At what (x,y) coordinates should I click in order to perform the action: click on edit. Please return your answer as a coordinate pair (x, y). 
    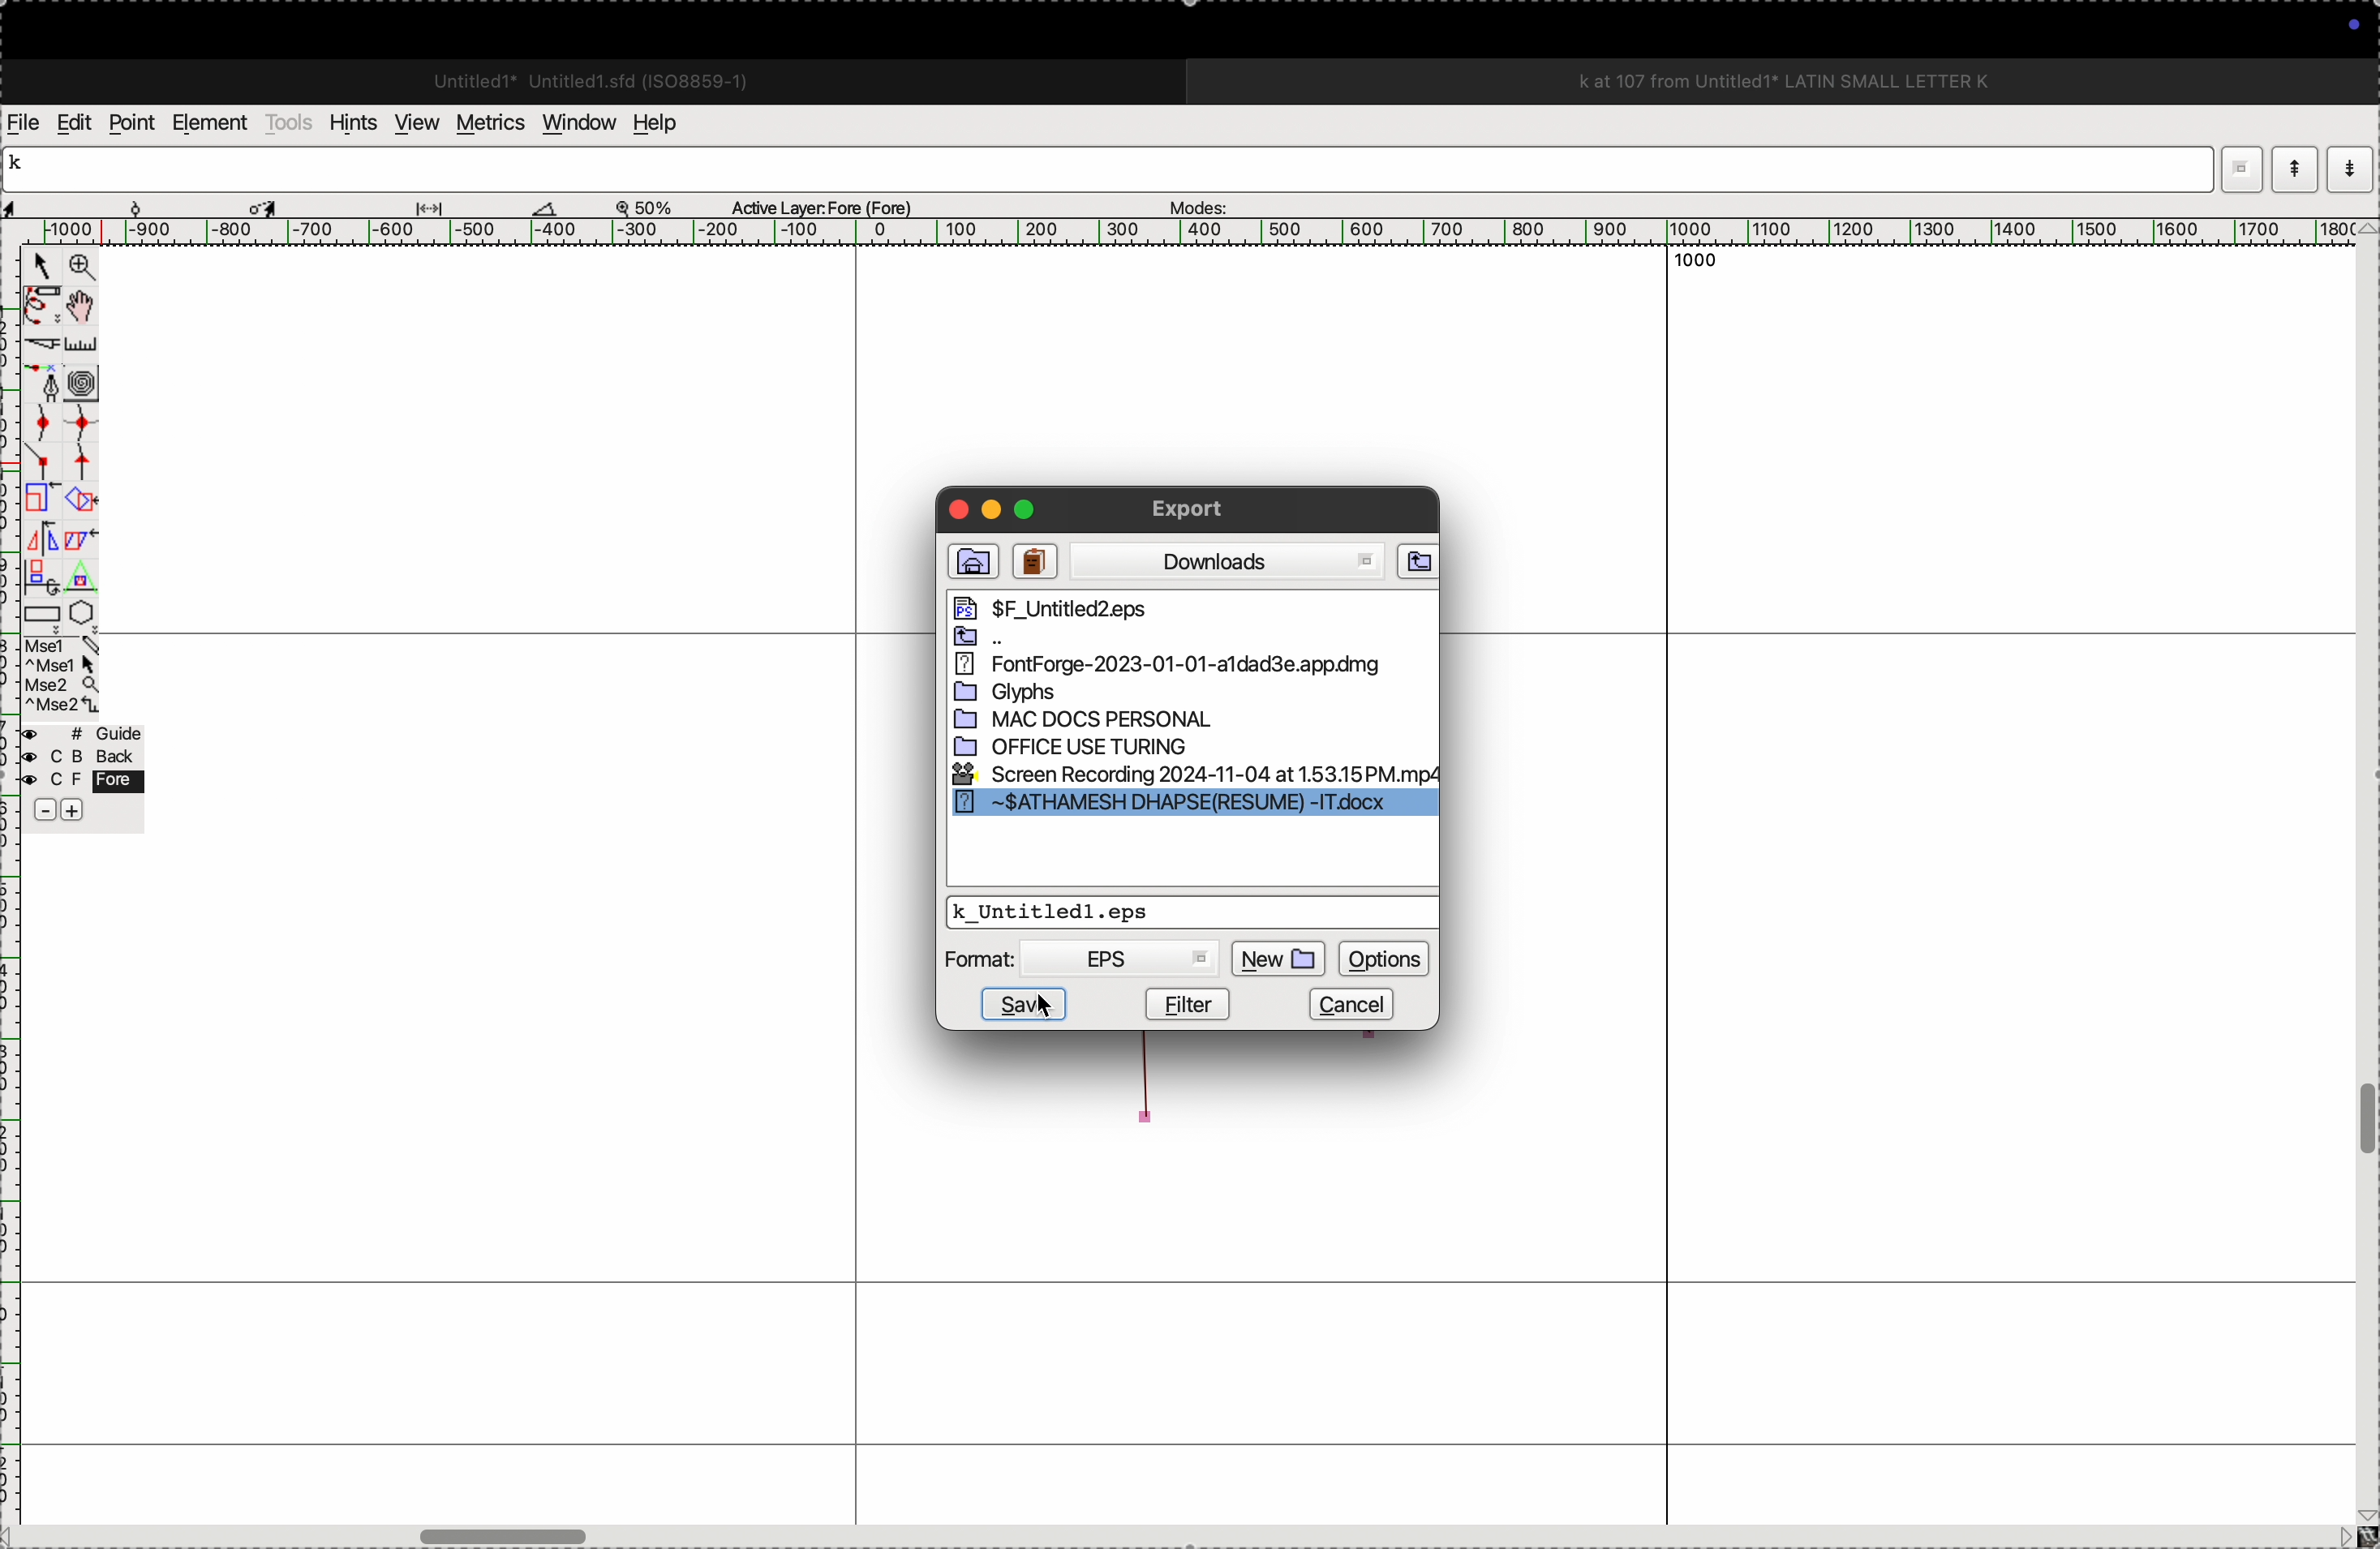
    Looking at the image, I should click on (73, 121).